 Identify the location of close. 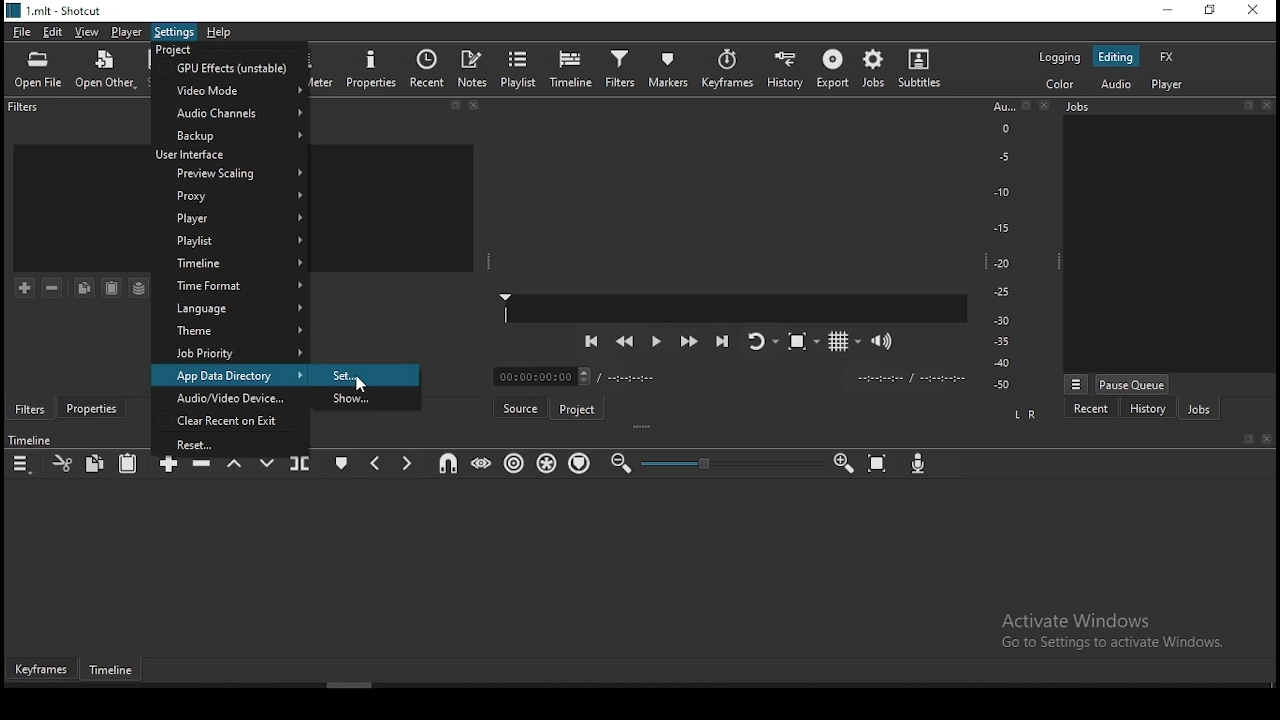
(1268, 440).